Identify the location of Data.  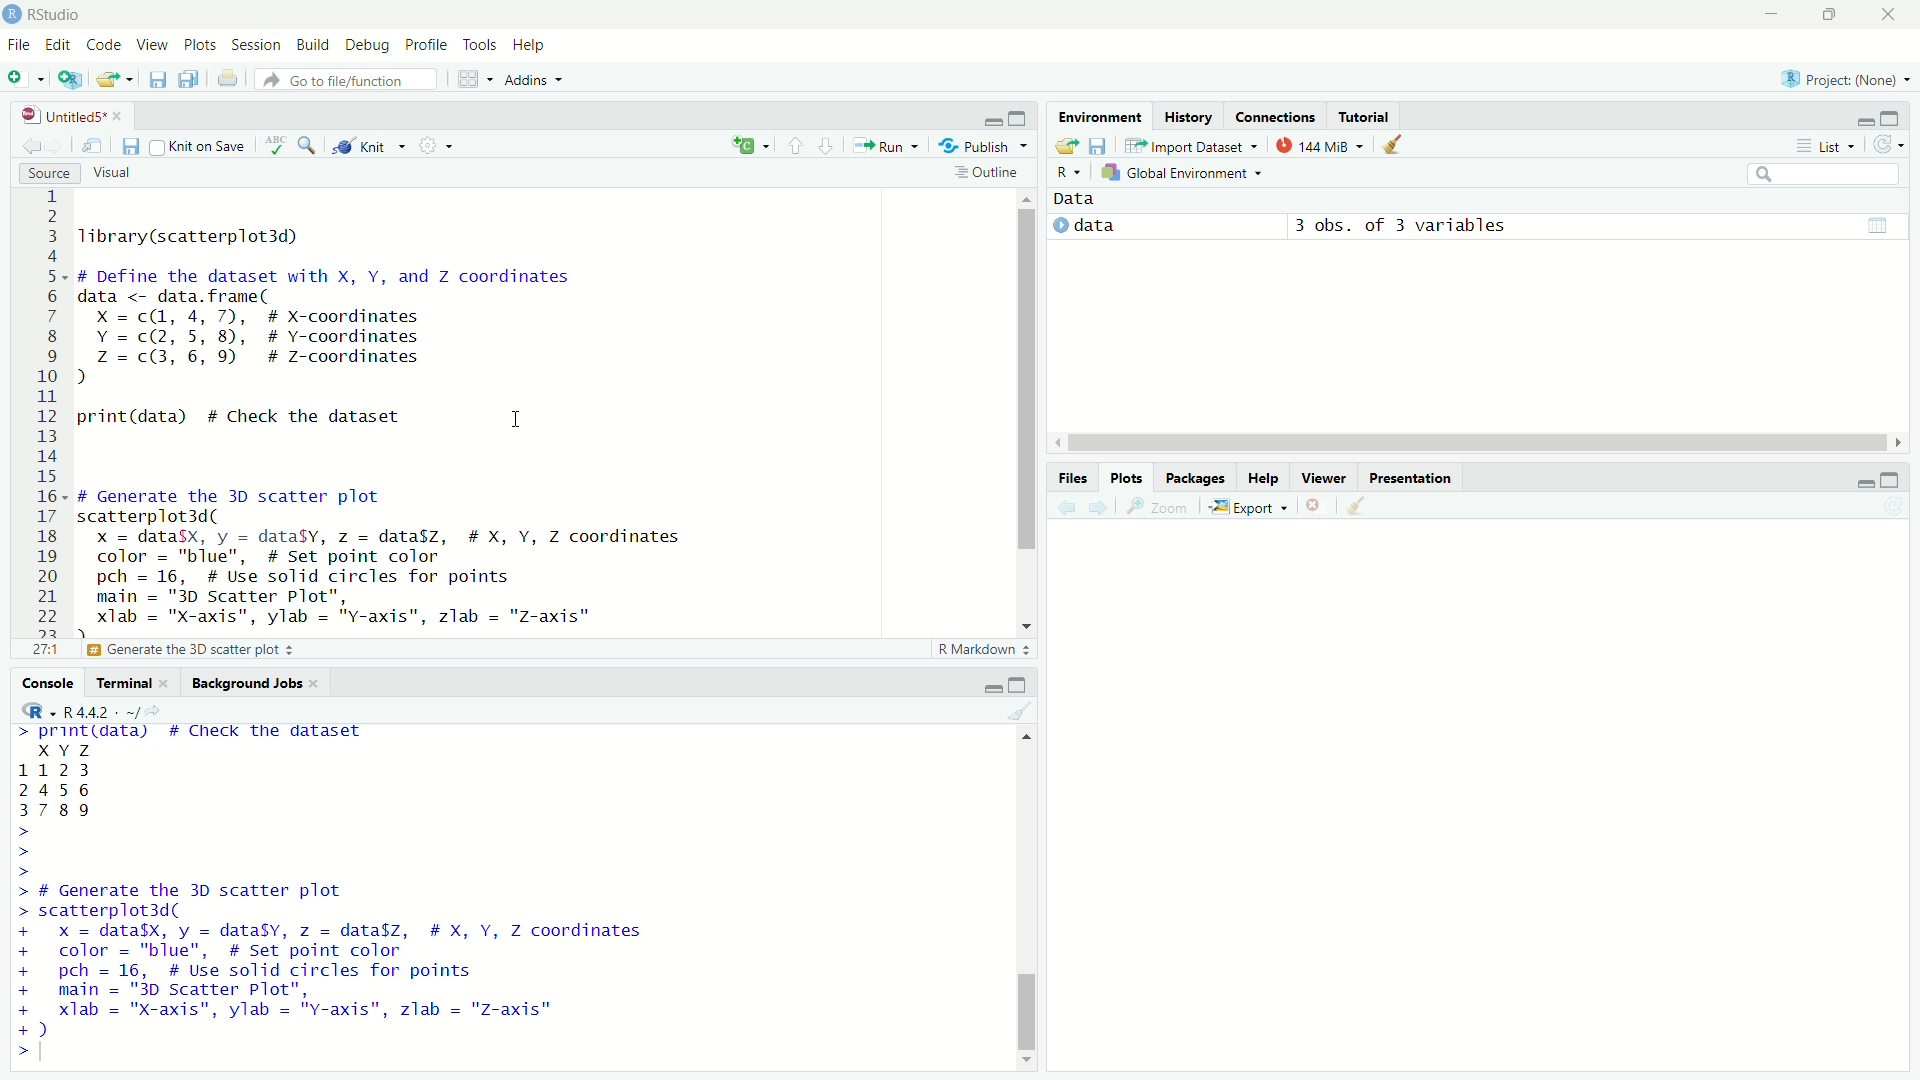
(1086, 201).